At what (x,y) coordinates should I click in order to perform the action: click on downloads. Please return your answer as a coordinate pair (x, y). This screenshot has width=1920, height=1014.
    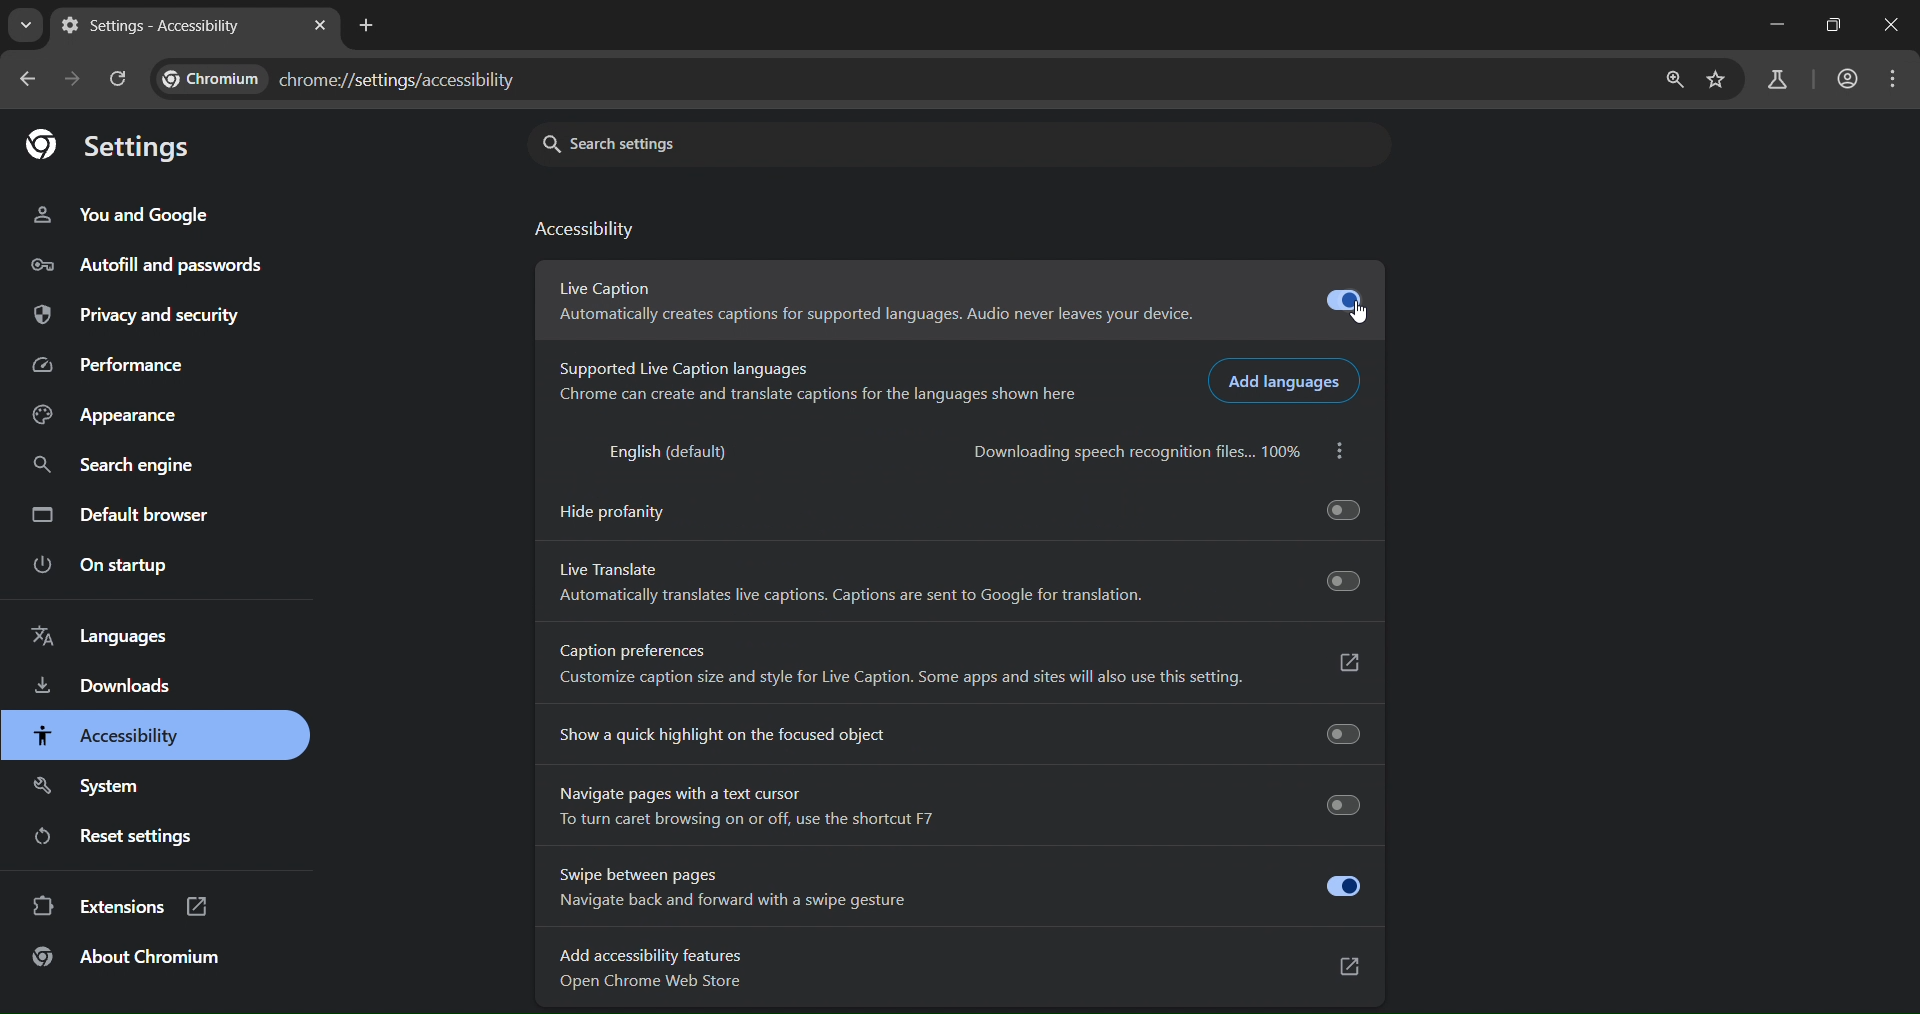
    Looking at the image, I should click on (113, 687).